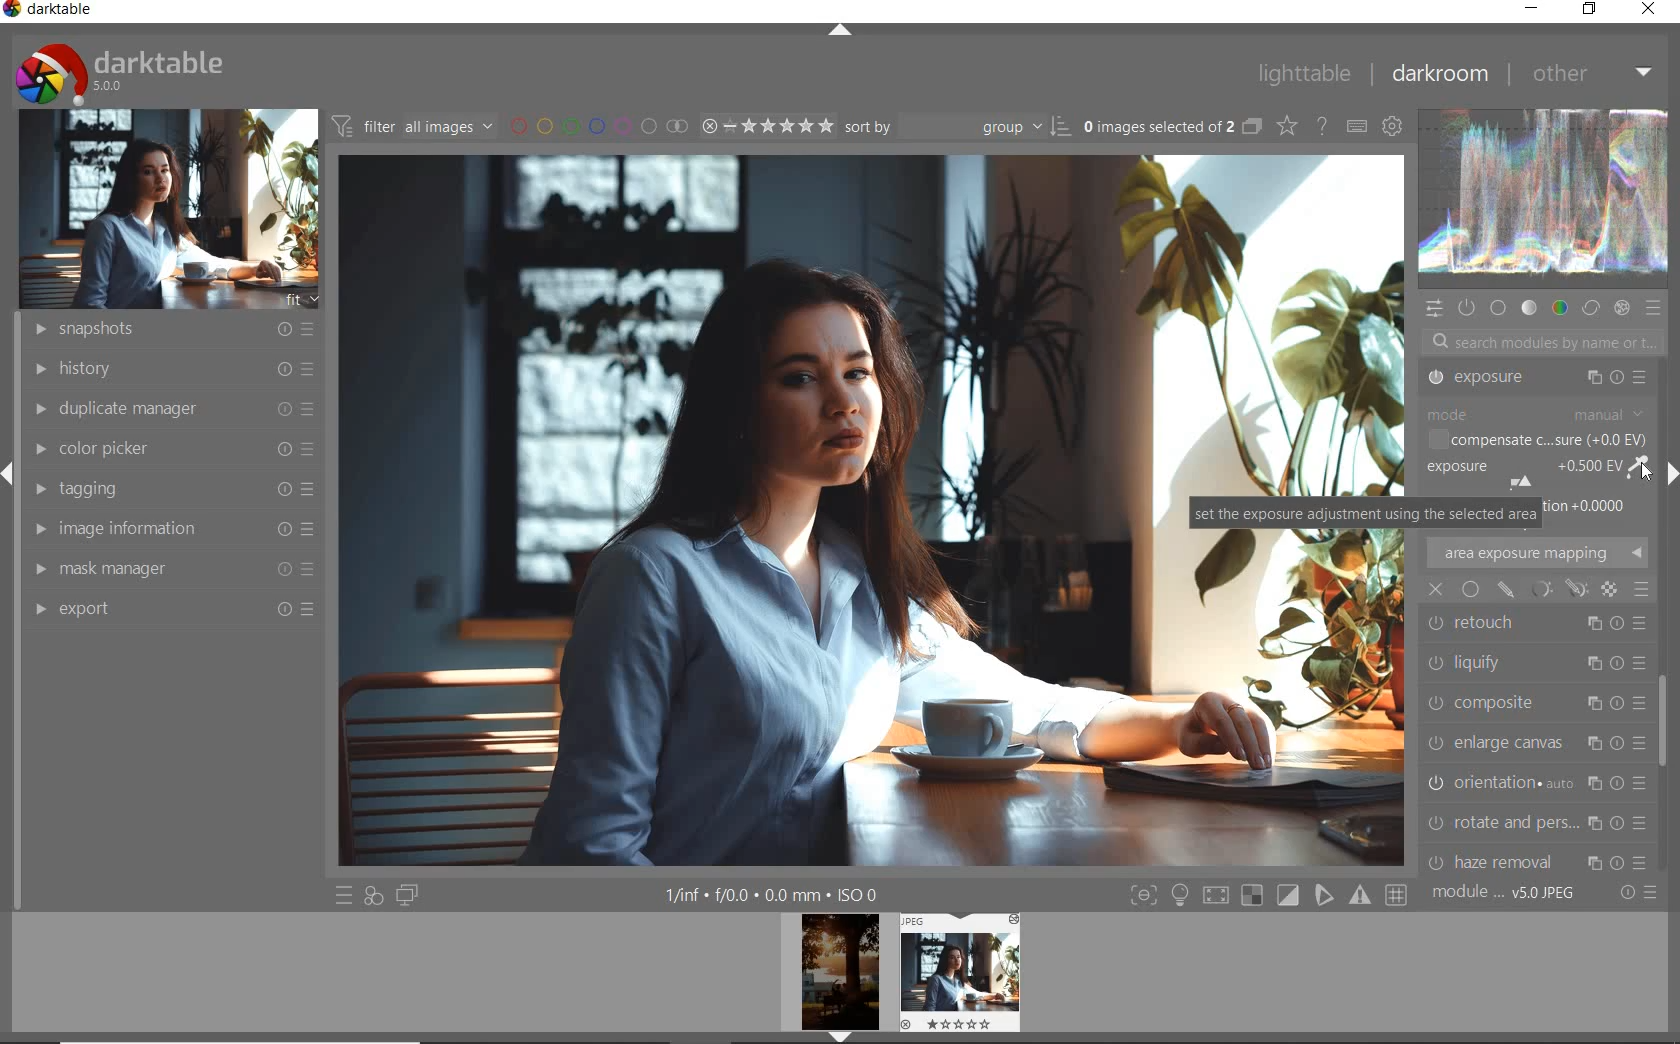  Describe the element at coordinates (1540, 658) in the screenshot. I see `ORIENTATION` at that location.